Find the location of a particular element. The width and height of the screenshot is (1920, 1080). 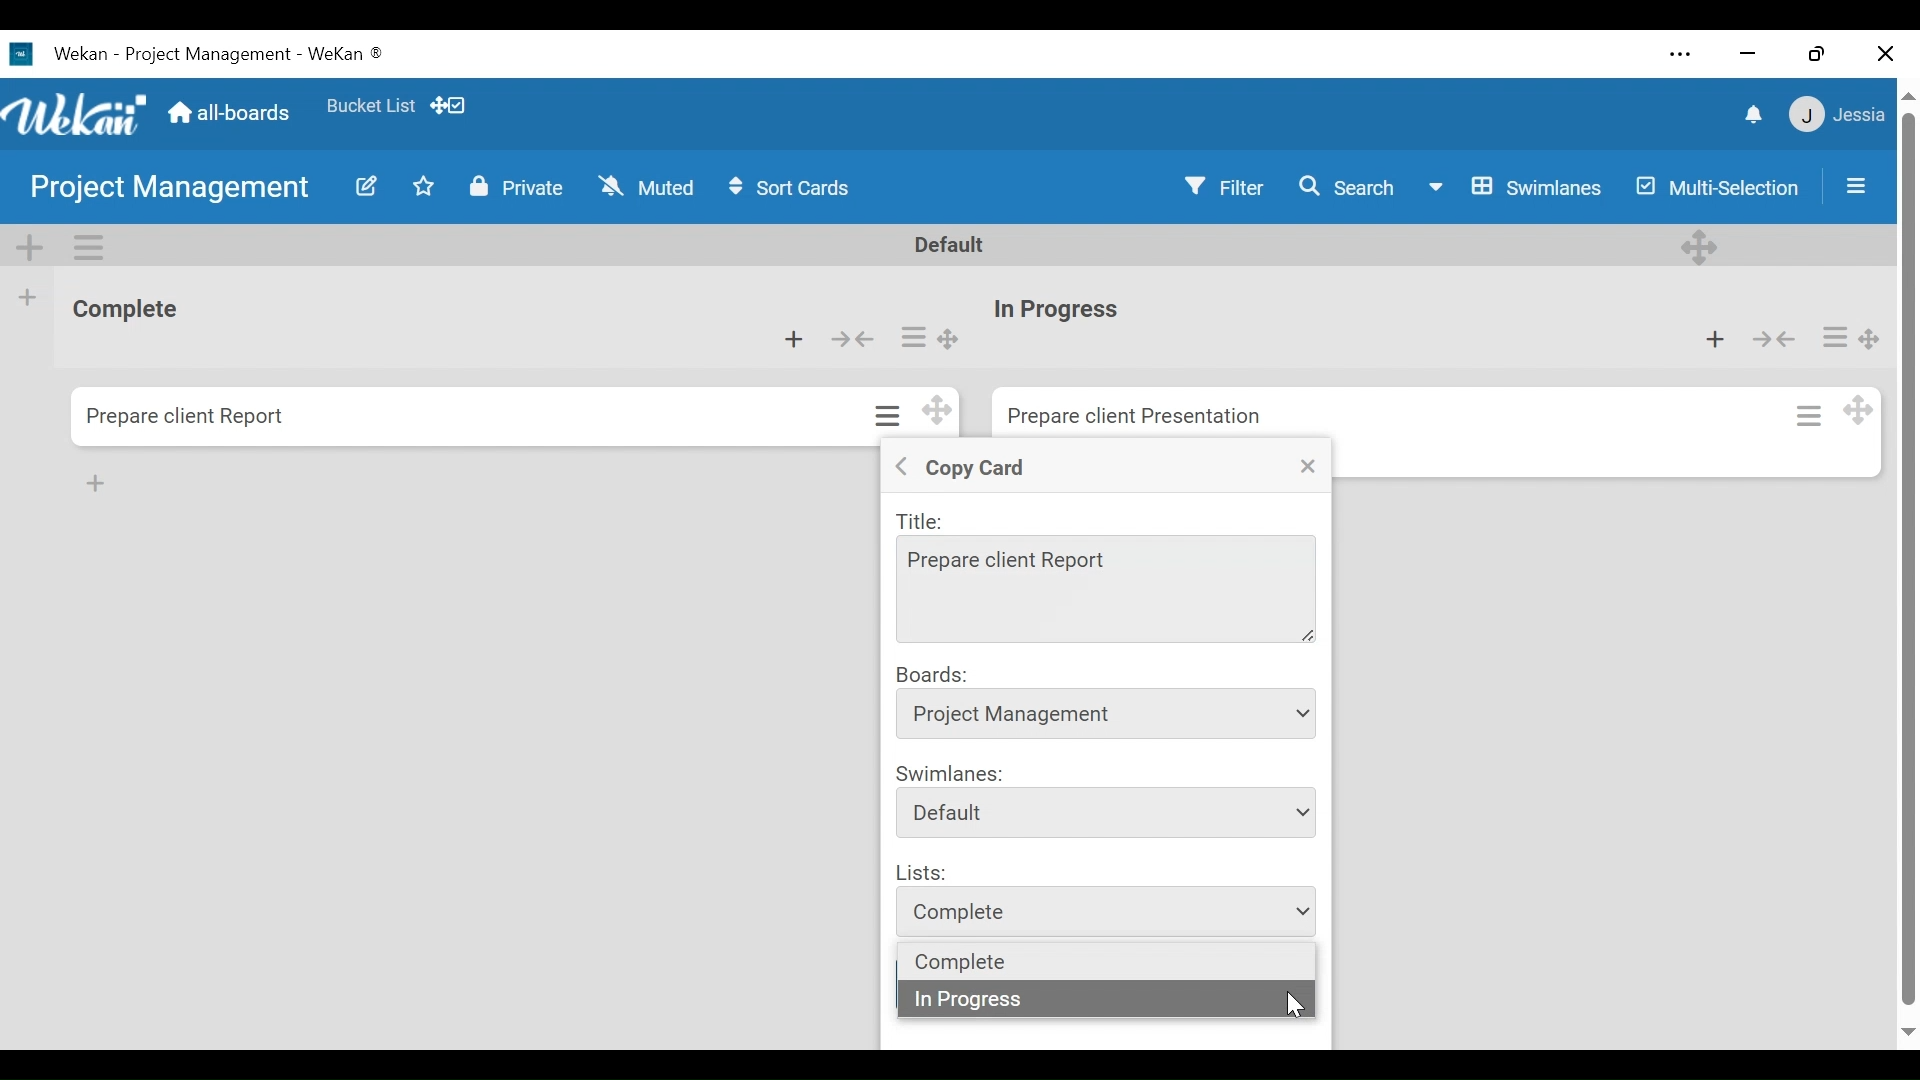

Restore is located at coordinates (1820, 52).